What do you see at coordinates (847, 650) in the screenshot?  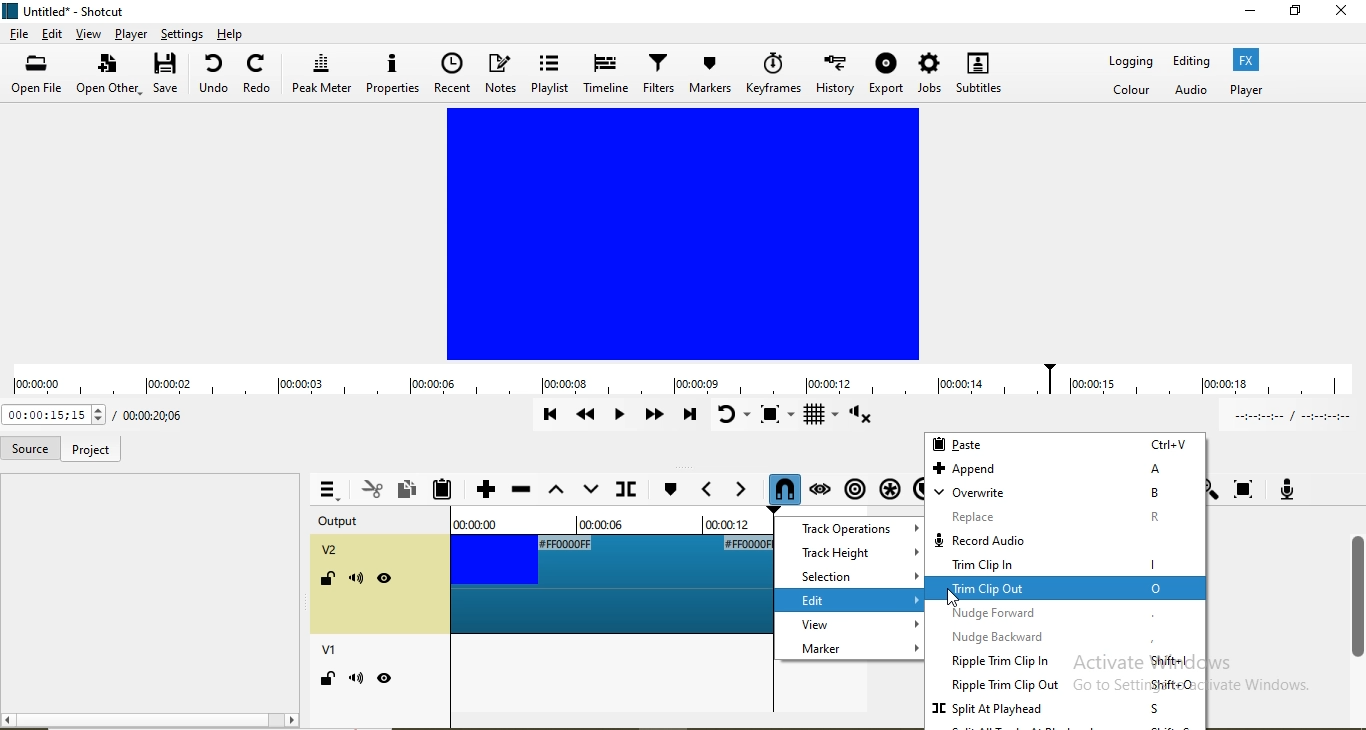 I see `marker` at bounding box center [847, 650].